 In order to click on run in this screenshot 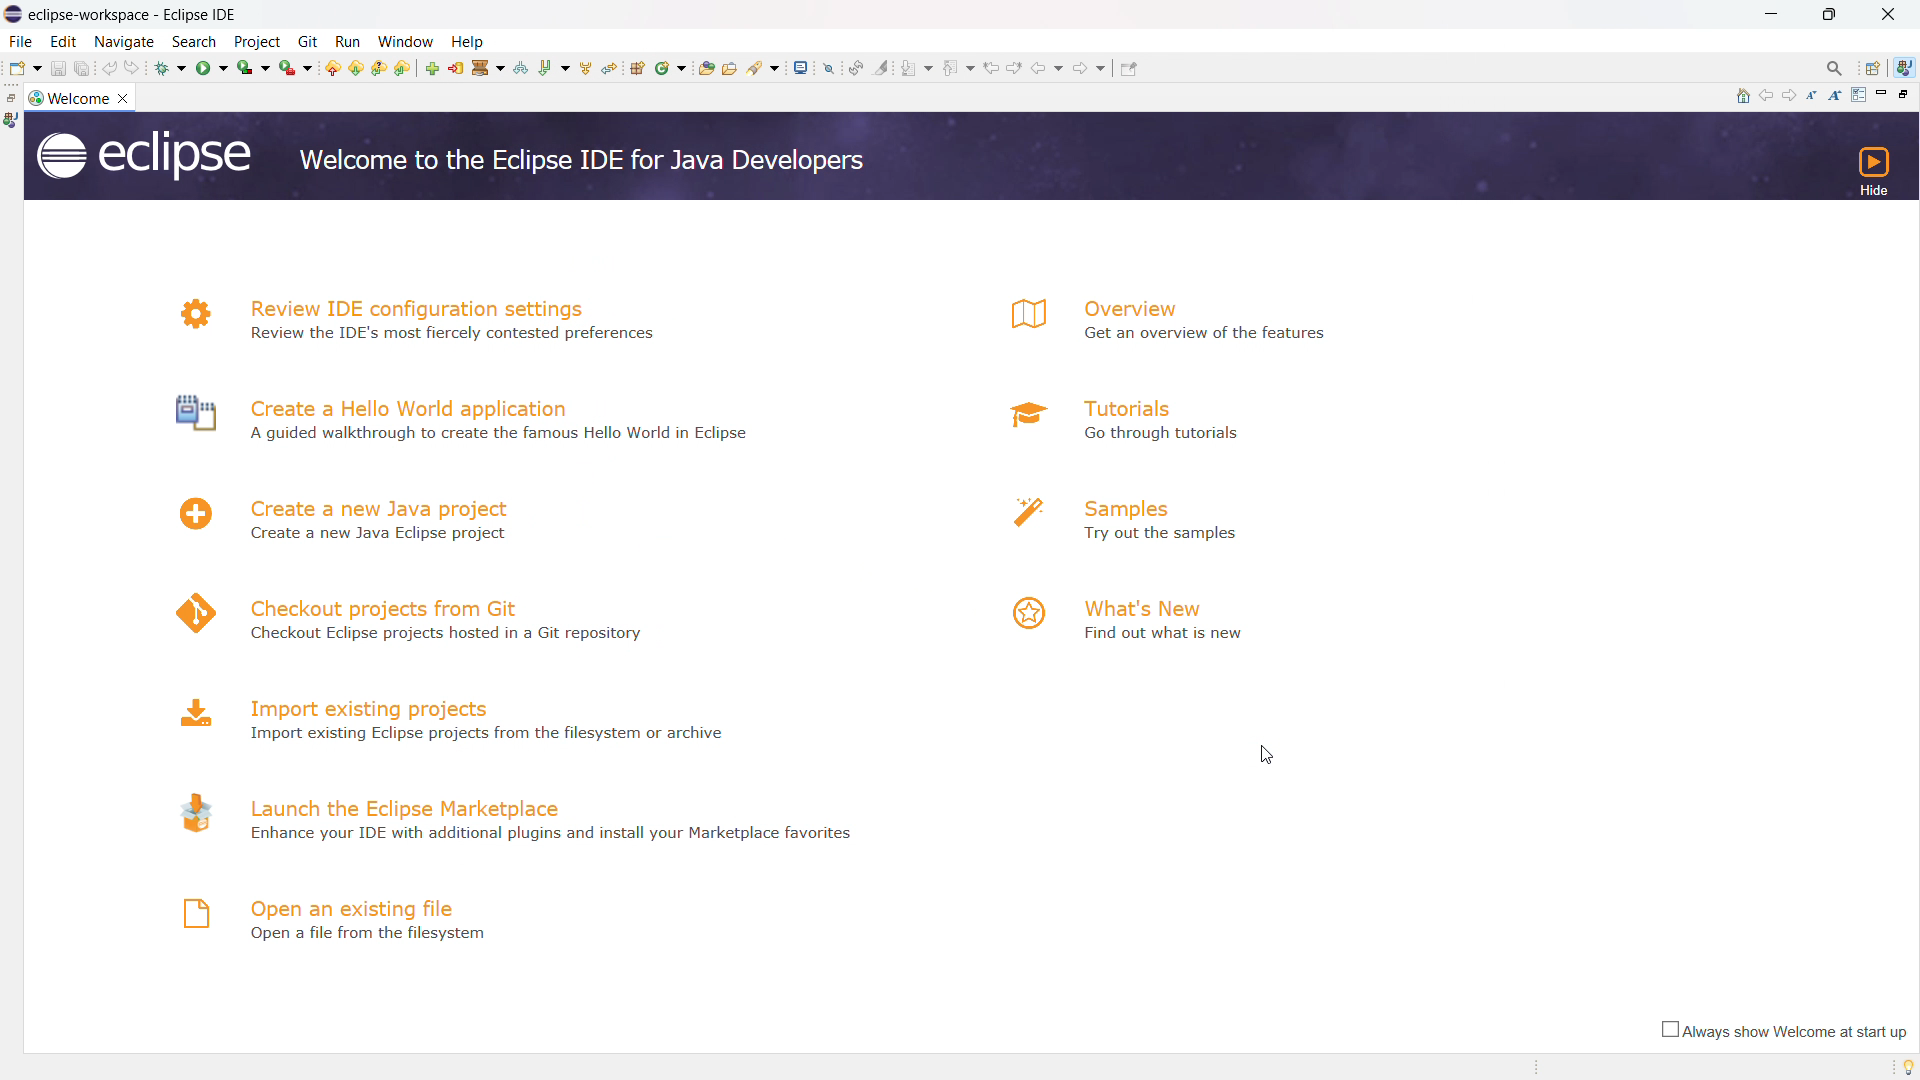, I will do `click(210, 68)`.